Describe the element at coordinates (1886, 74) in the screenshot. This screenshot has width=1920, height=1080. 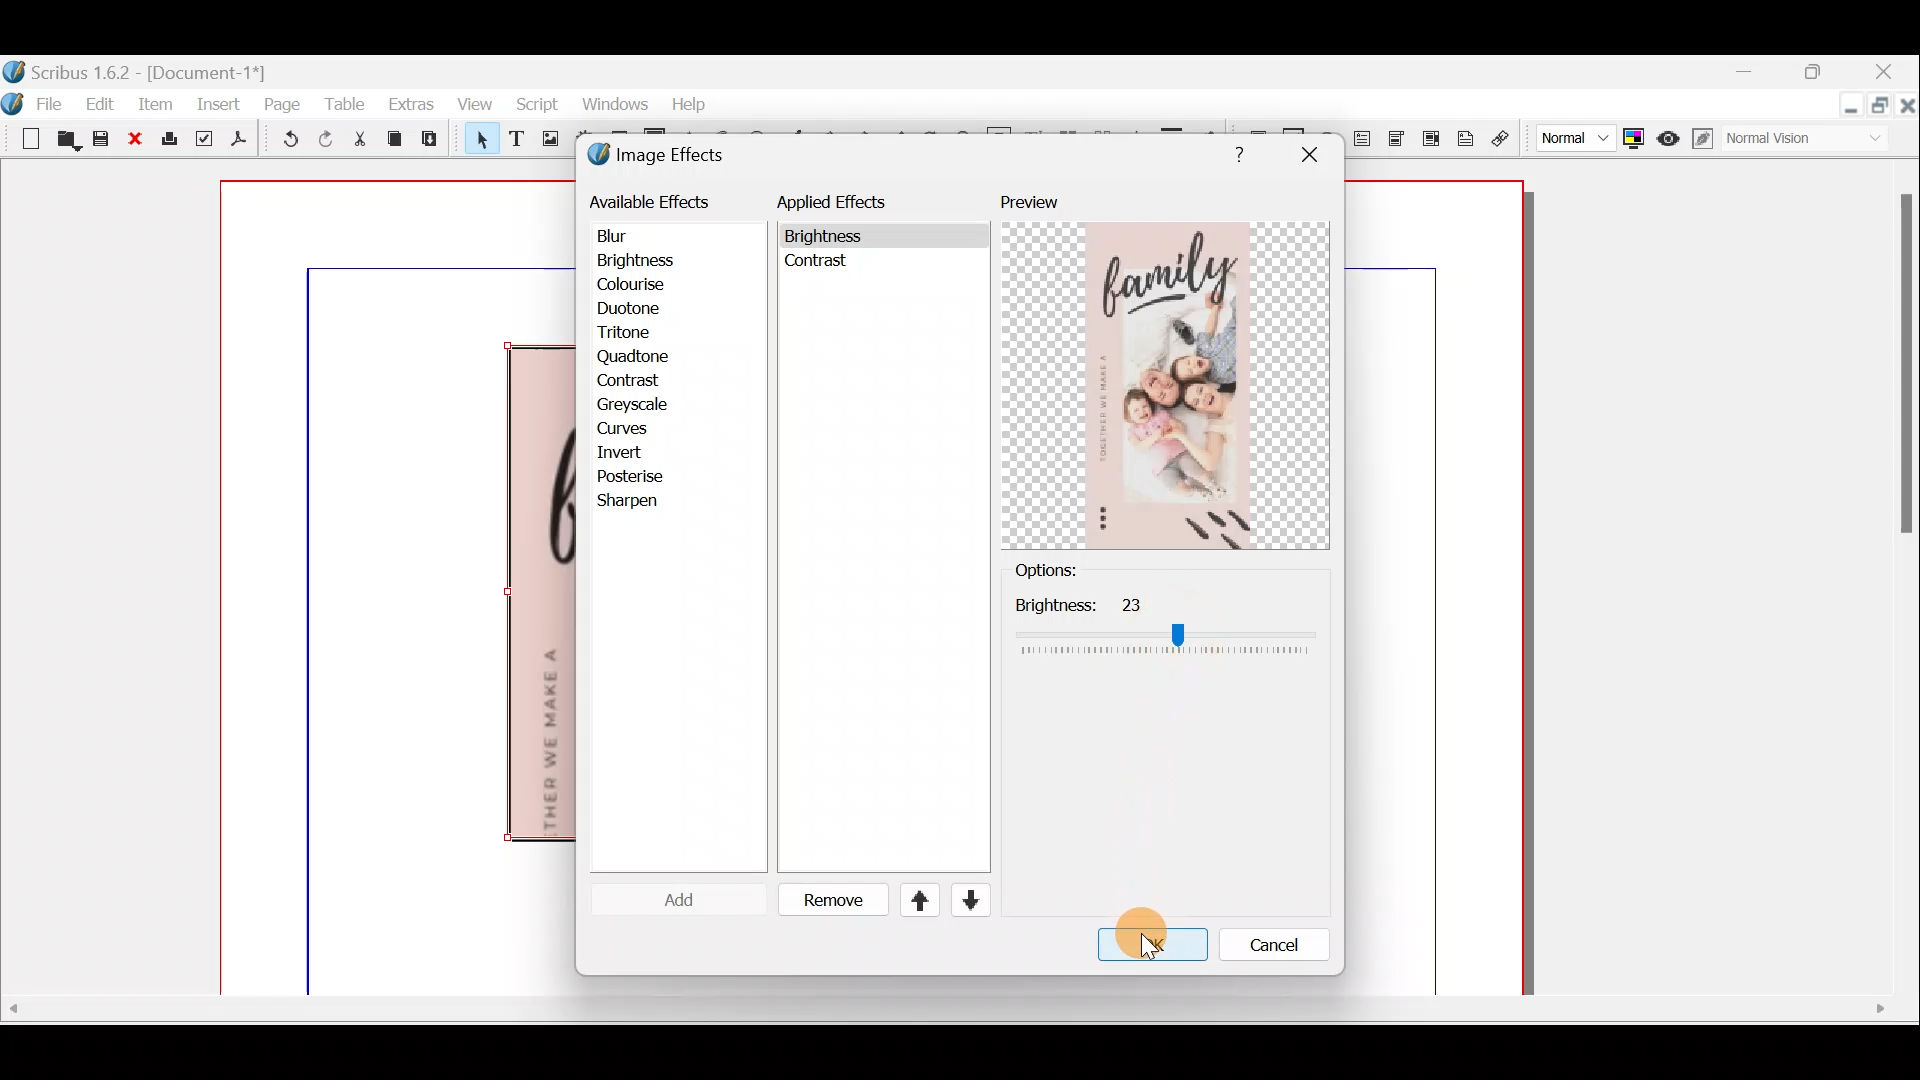
I see `Close` at that location.